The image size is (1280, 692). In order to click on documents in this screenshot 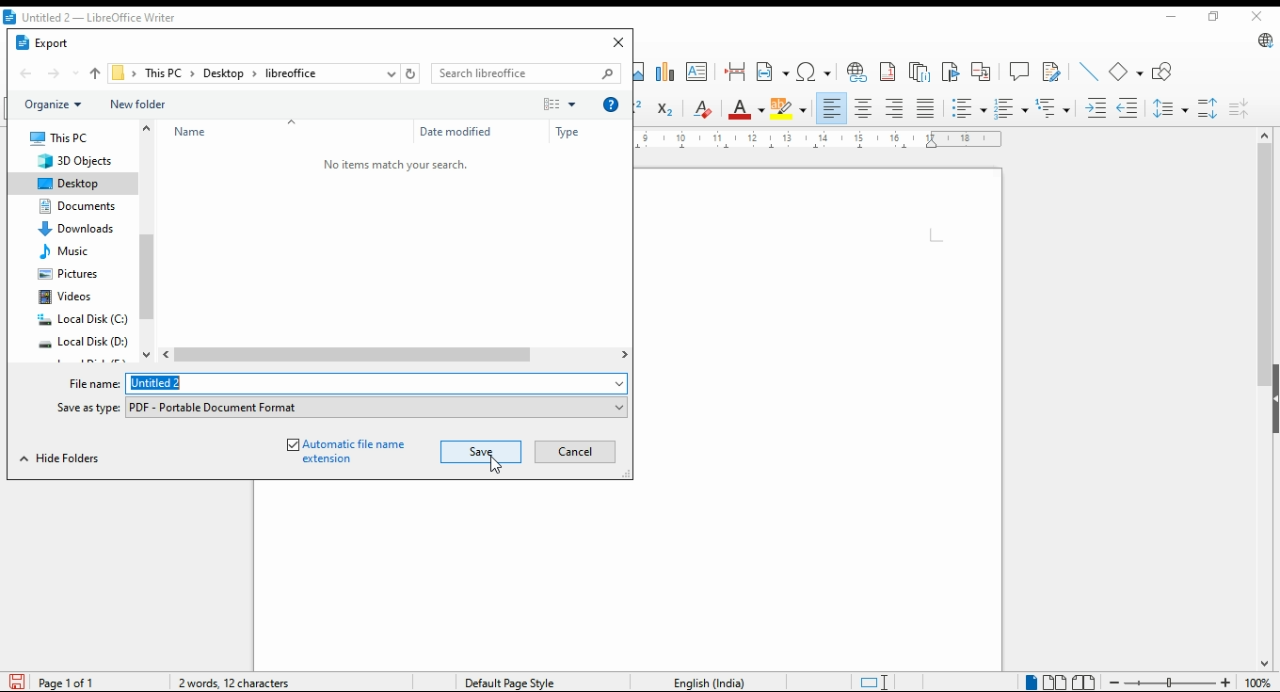, I will do `click(75, 207)`.